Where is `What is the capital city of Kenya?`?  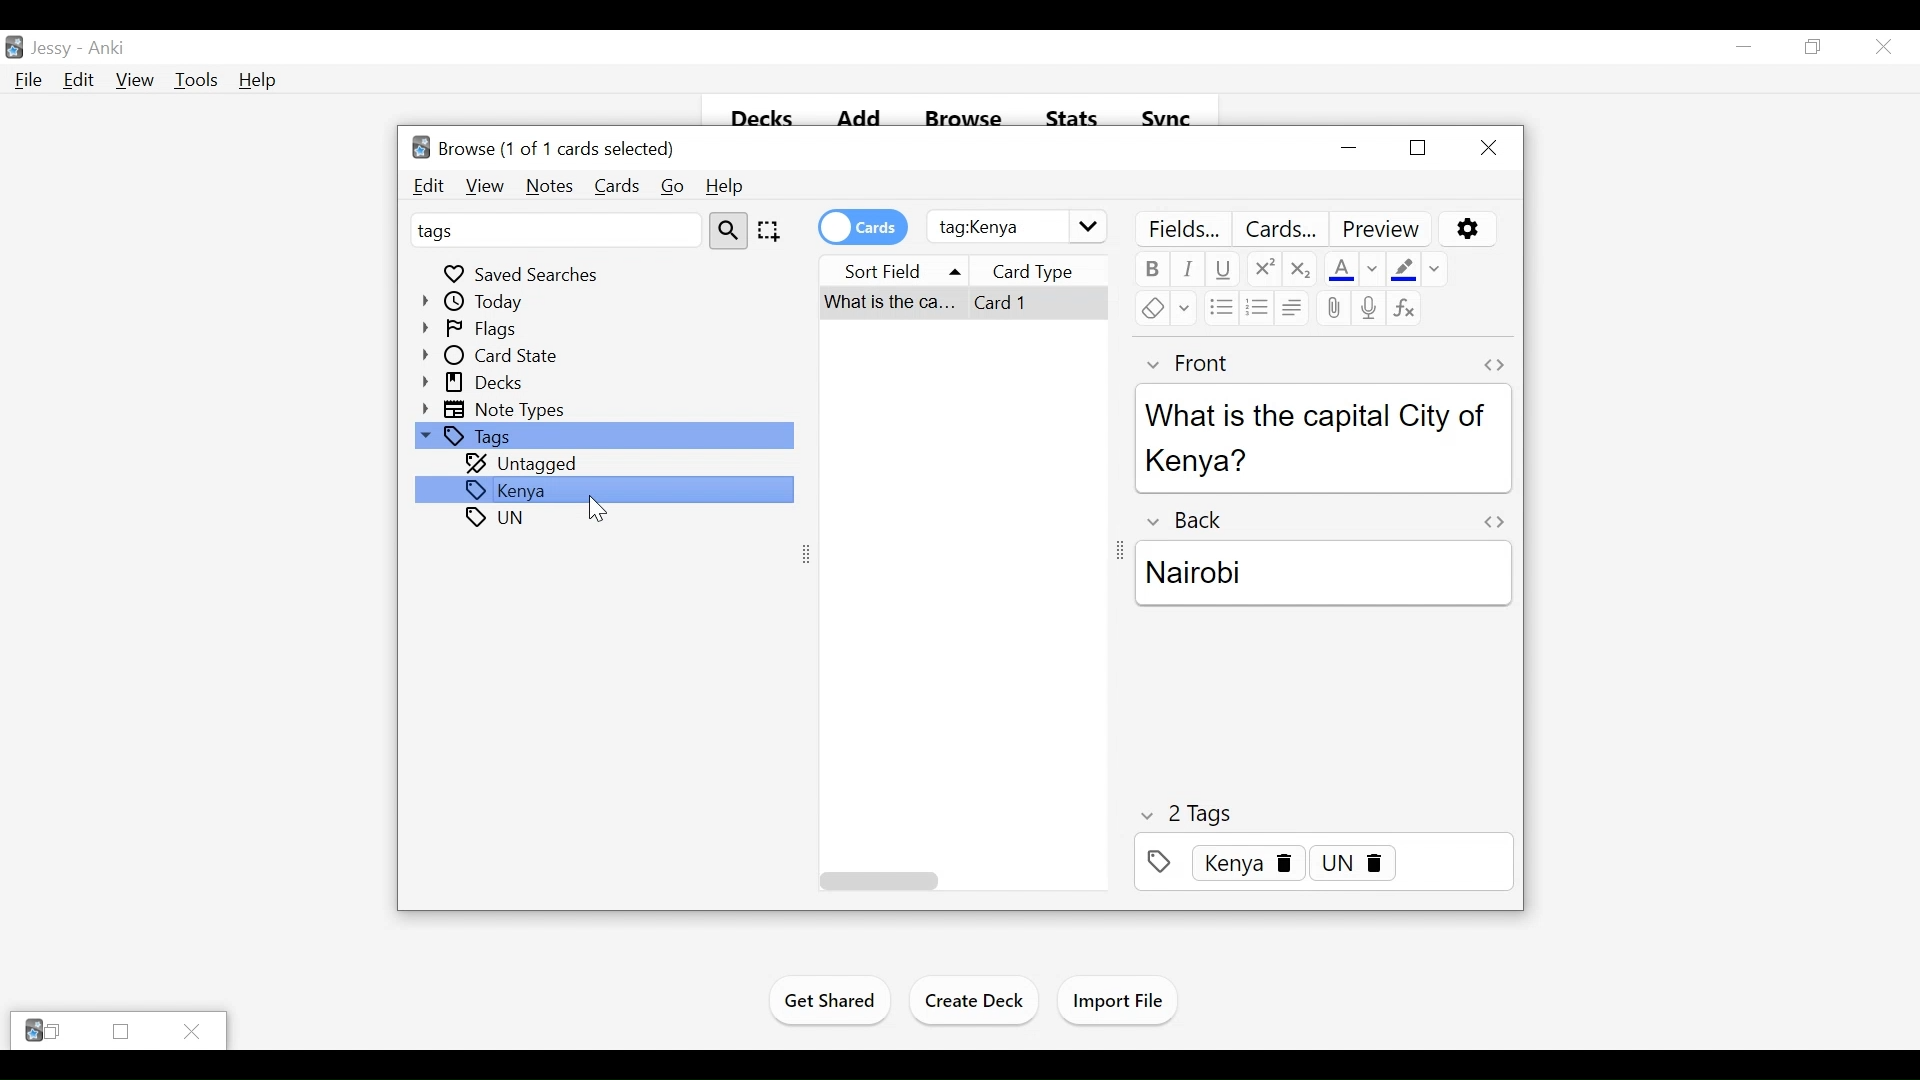
What is the capital city of Kenya? is located at coordinates (1321, 437).